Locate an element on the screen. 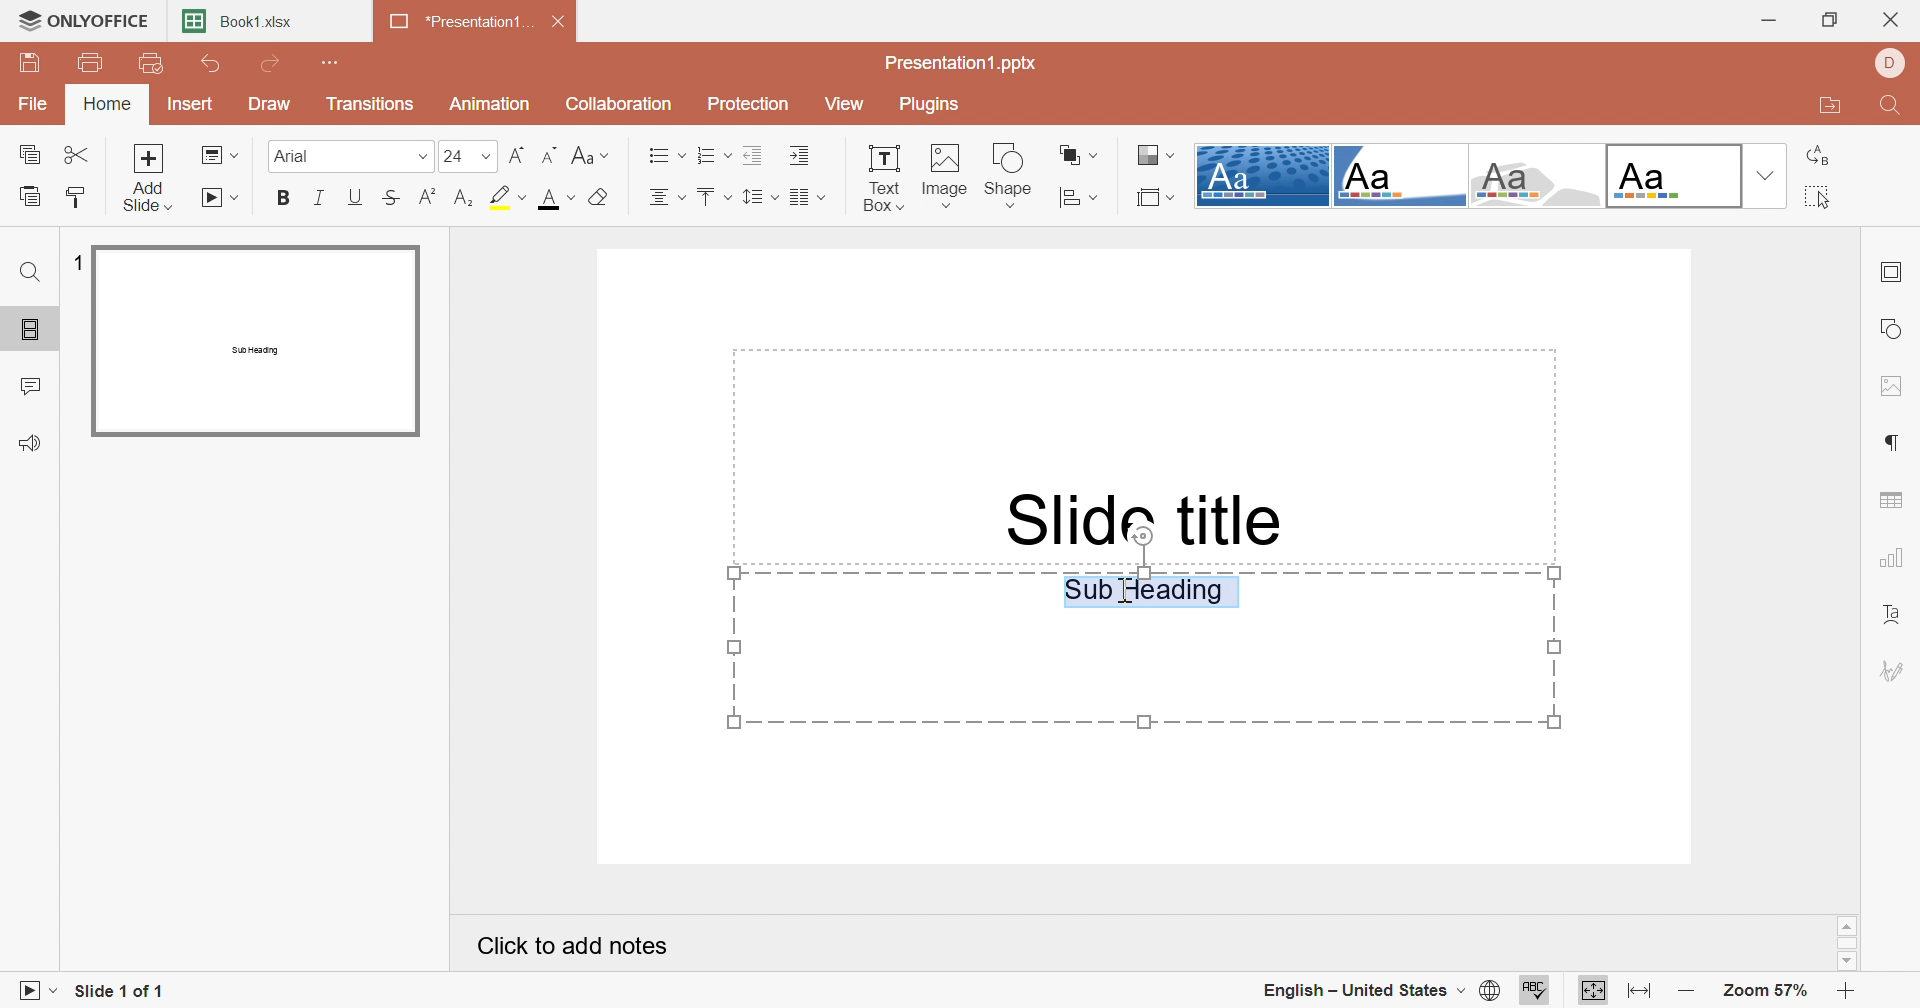  Shape is located at coordinates (1011, 175).